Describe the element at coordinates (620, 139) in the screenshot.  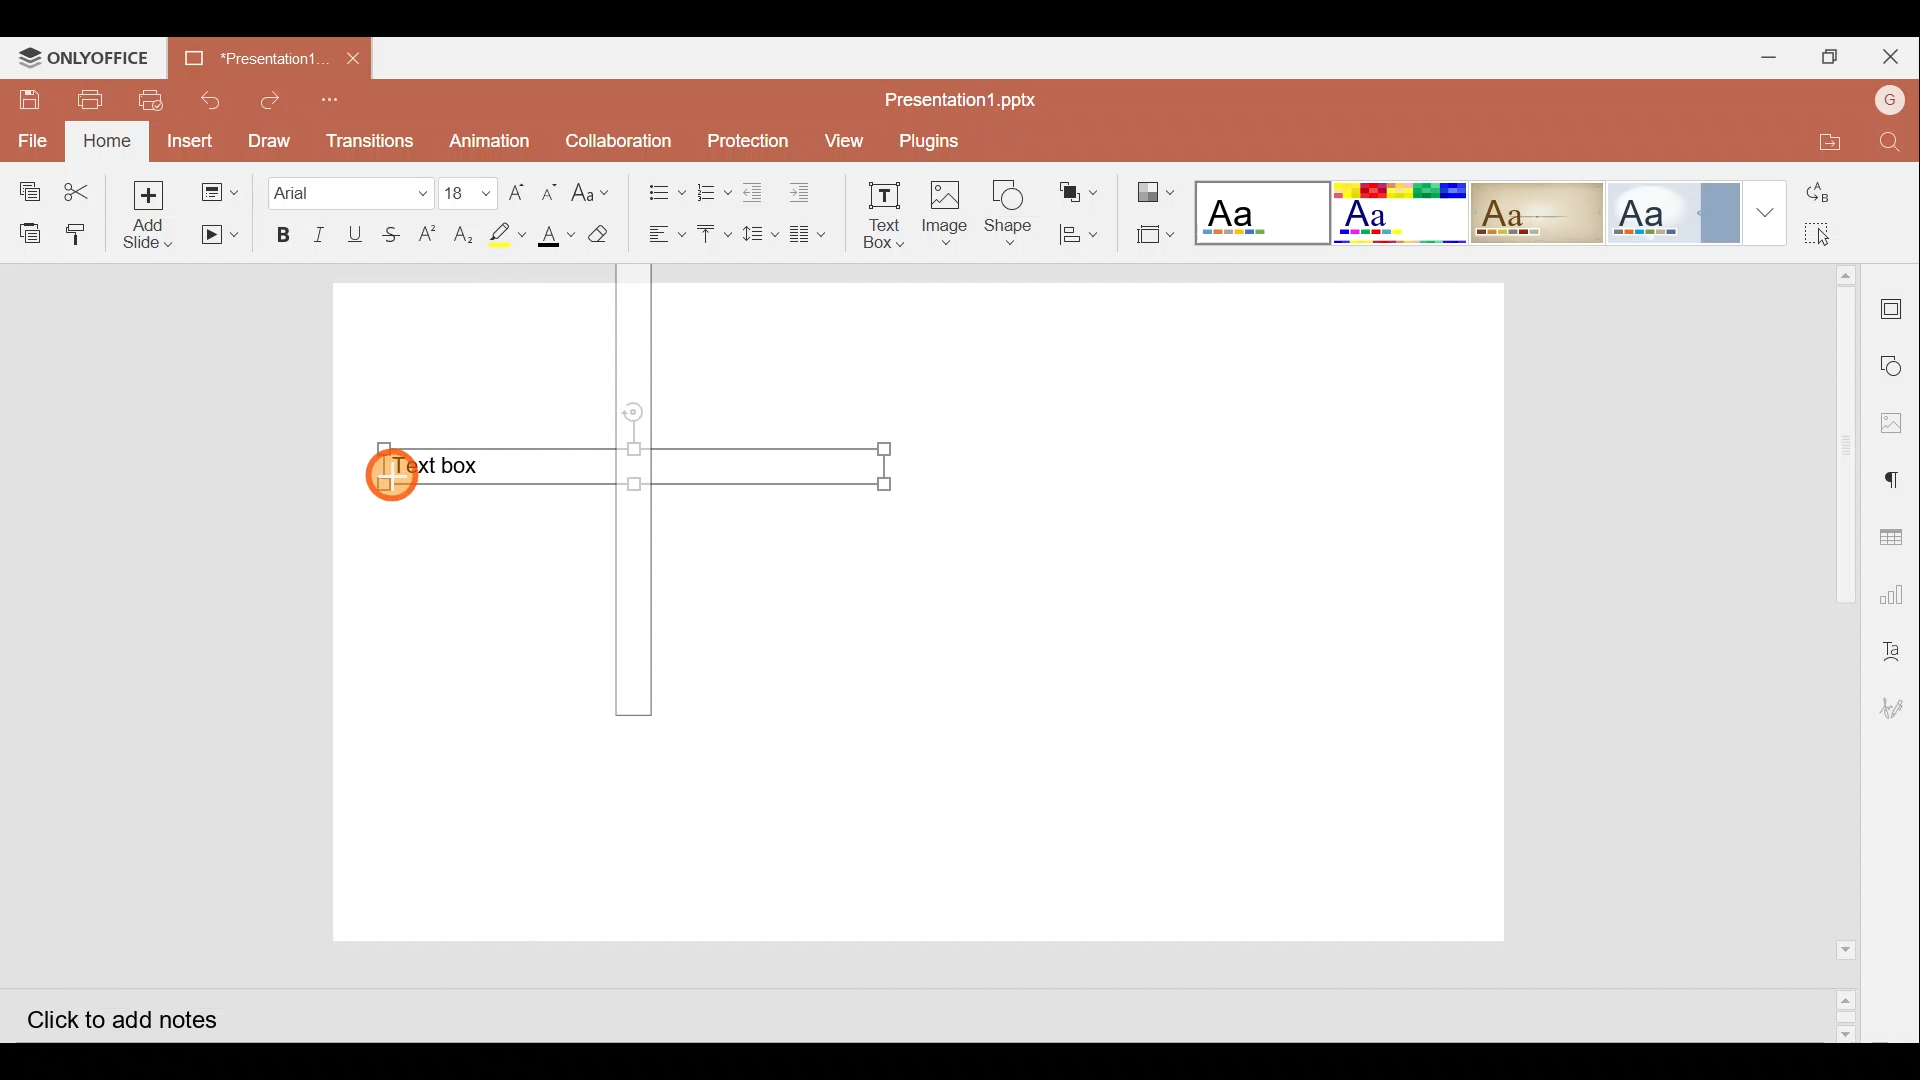
I see `Collaboration` at that location.